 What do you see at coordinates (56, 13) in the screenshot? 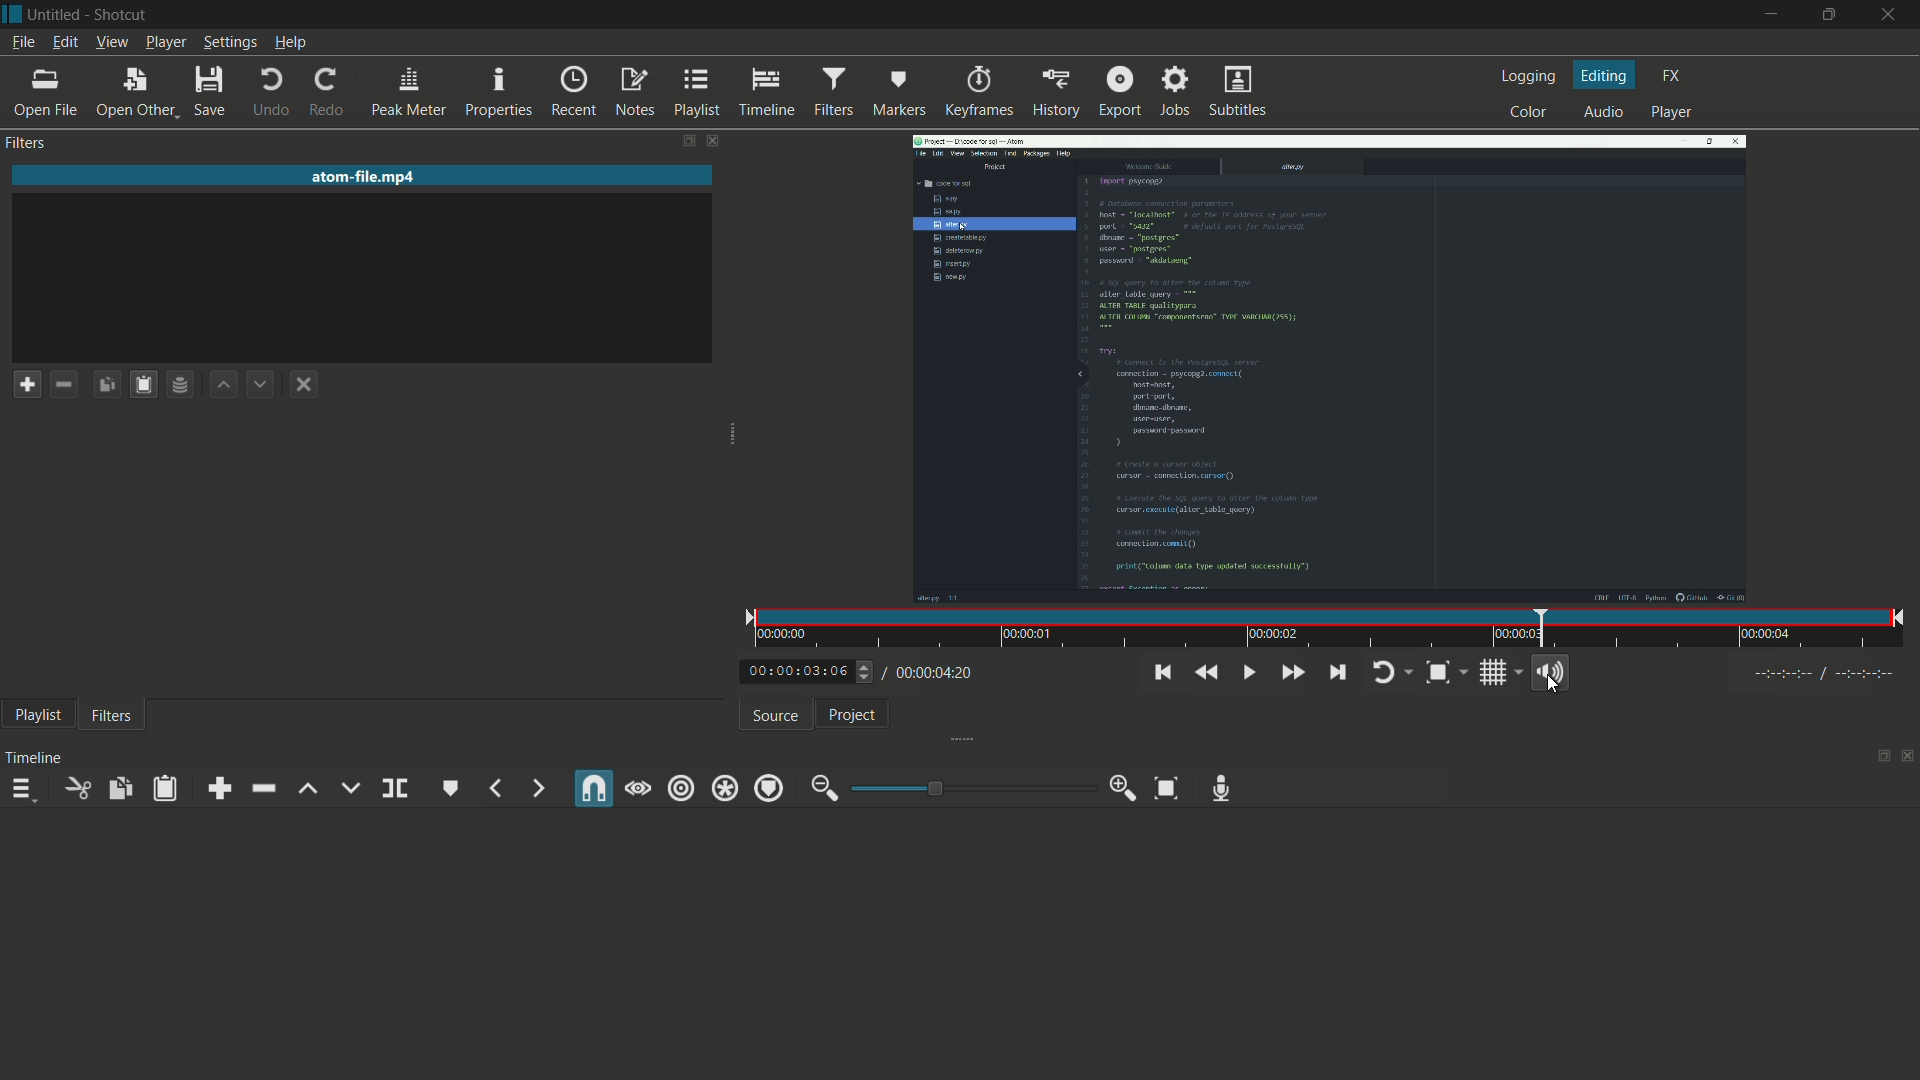
I see `Untitled` at bounding box center [56, 13].